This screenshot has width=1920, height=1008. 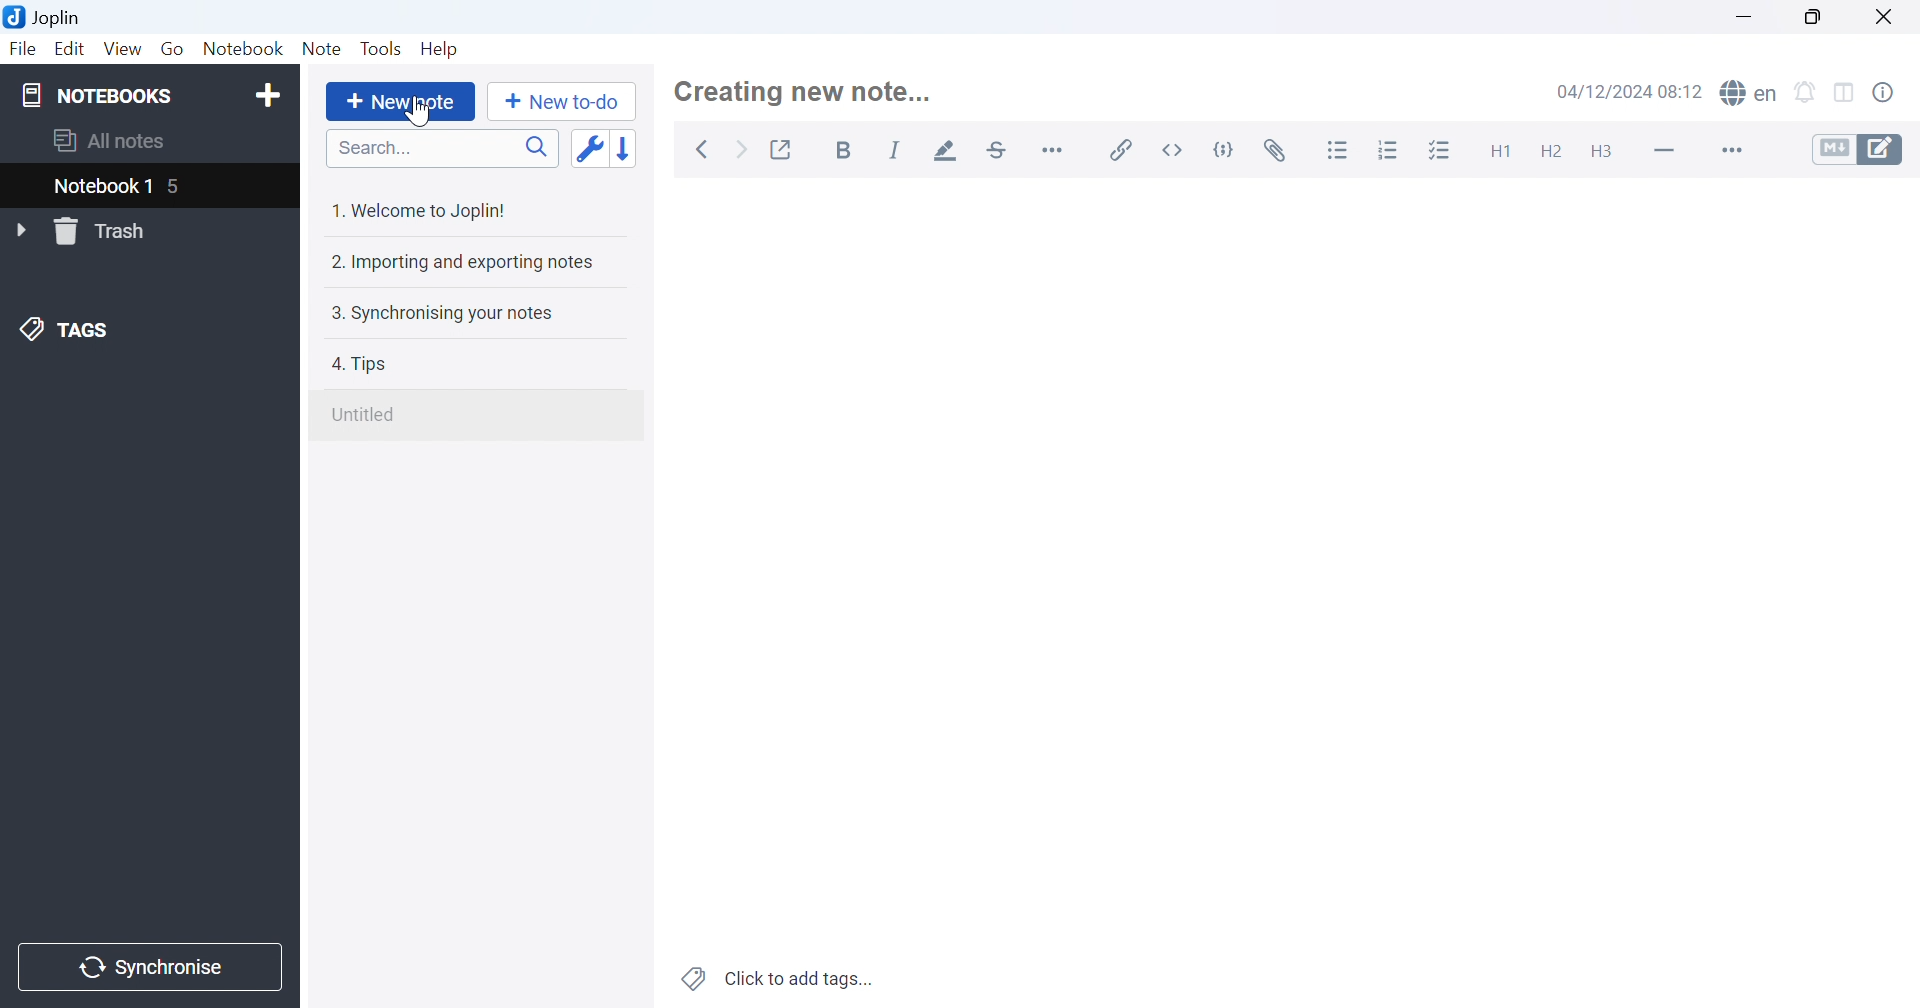 What do you see at coordinates (1747, 13) in the screenshot?
I see `Minimize` at bounding box center [1747, 13].